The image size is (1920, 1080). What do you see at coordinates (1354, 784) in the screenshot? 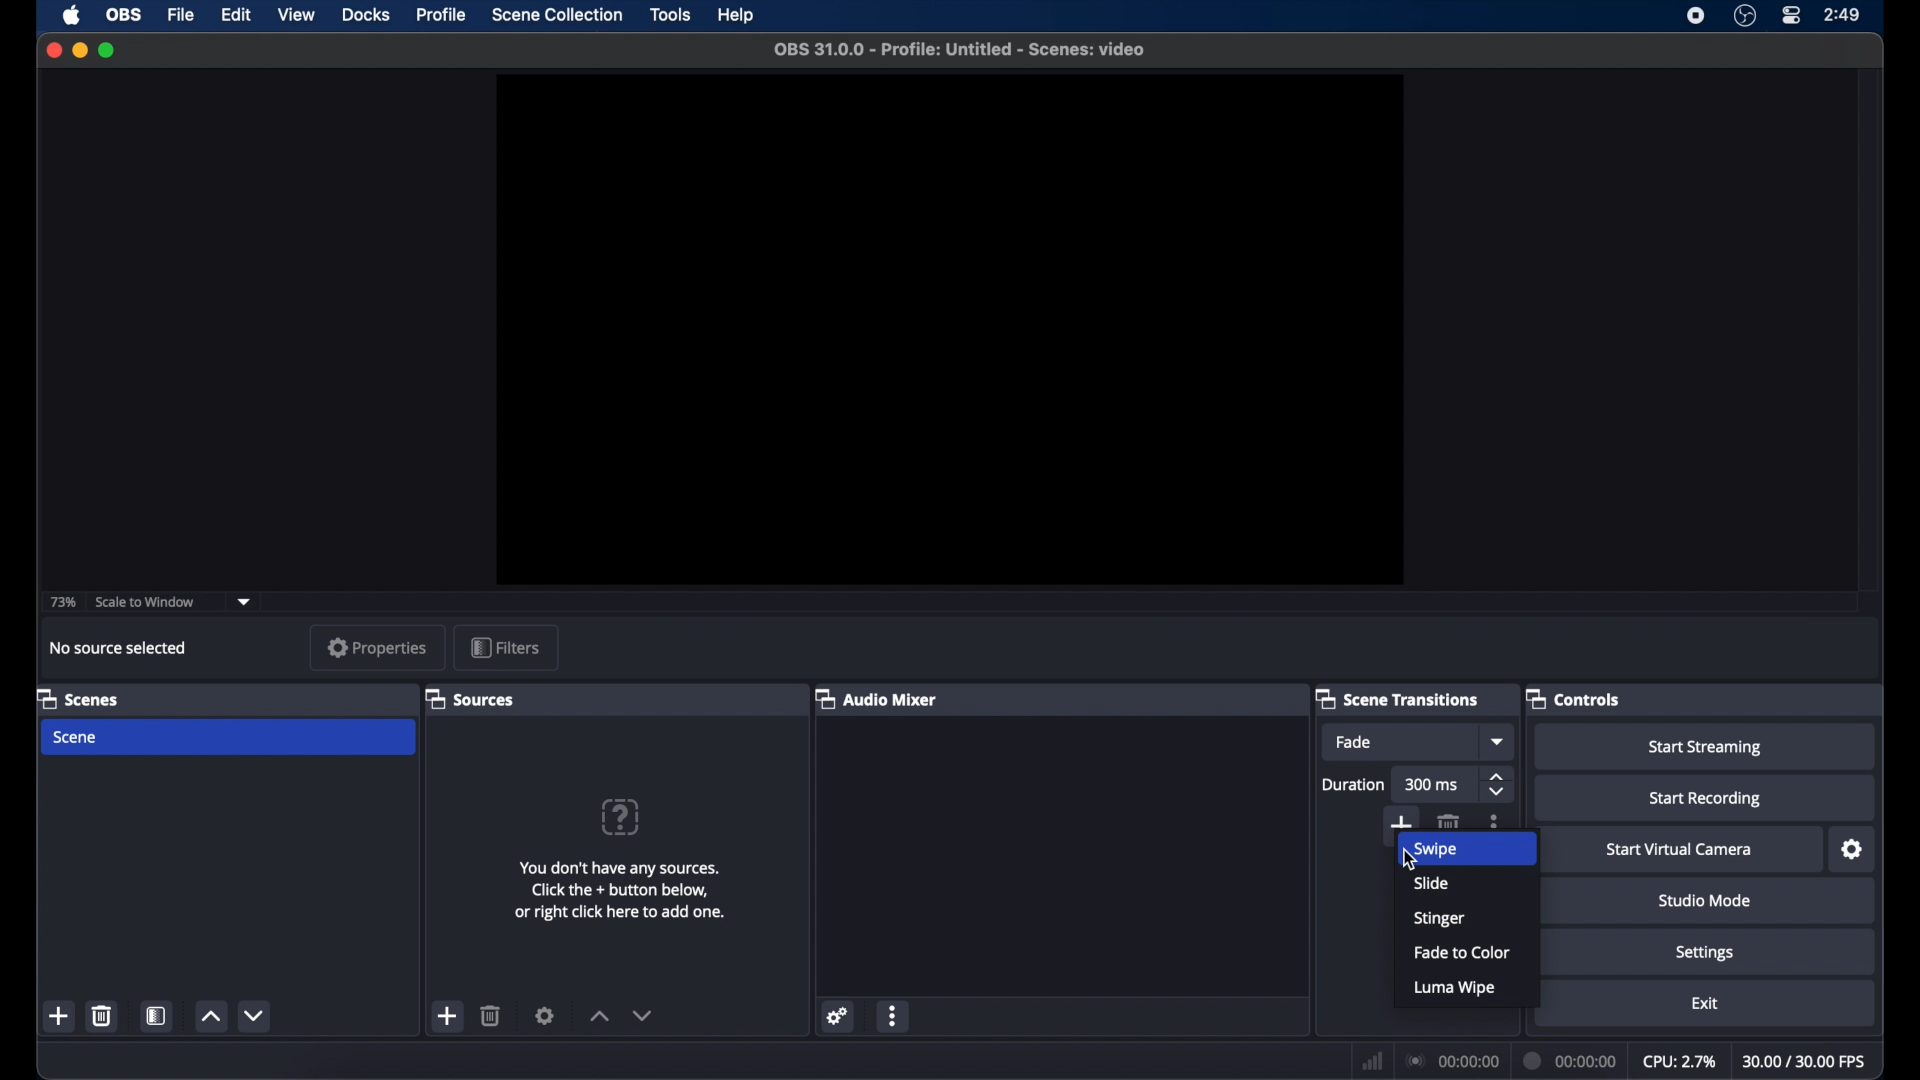
I see `duration` at bounding box center [1354, 784].